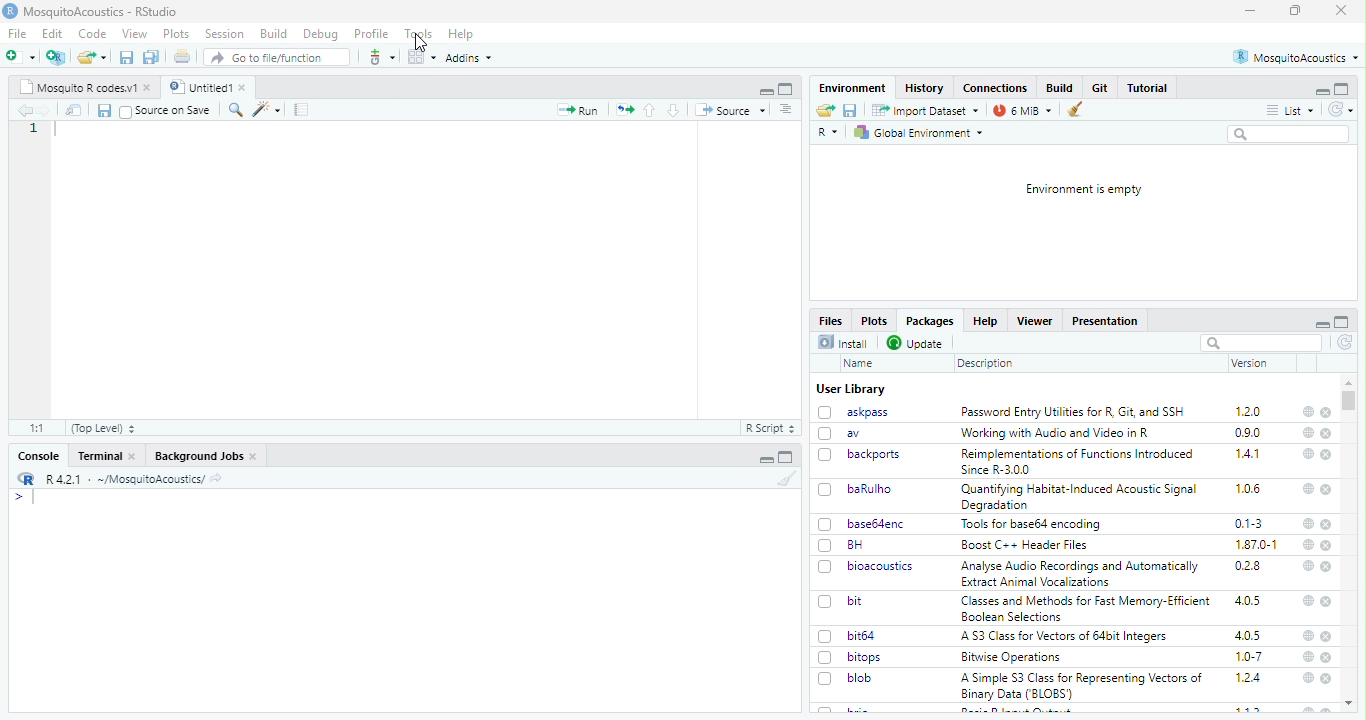 This screenshot has height=720, width=1366. What do you see at coordinates (1249, 636) in the screenshot?
I see `405` at bounding box center [1249, 636].